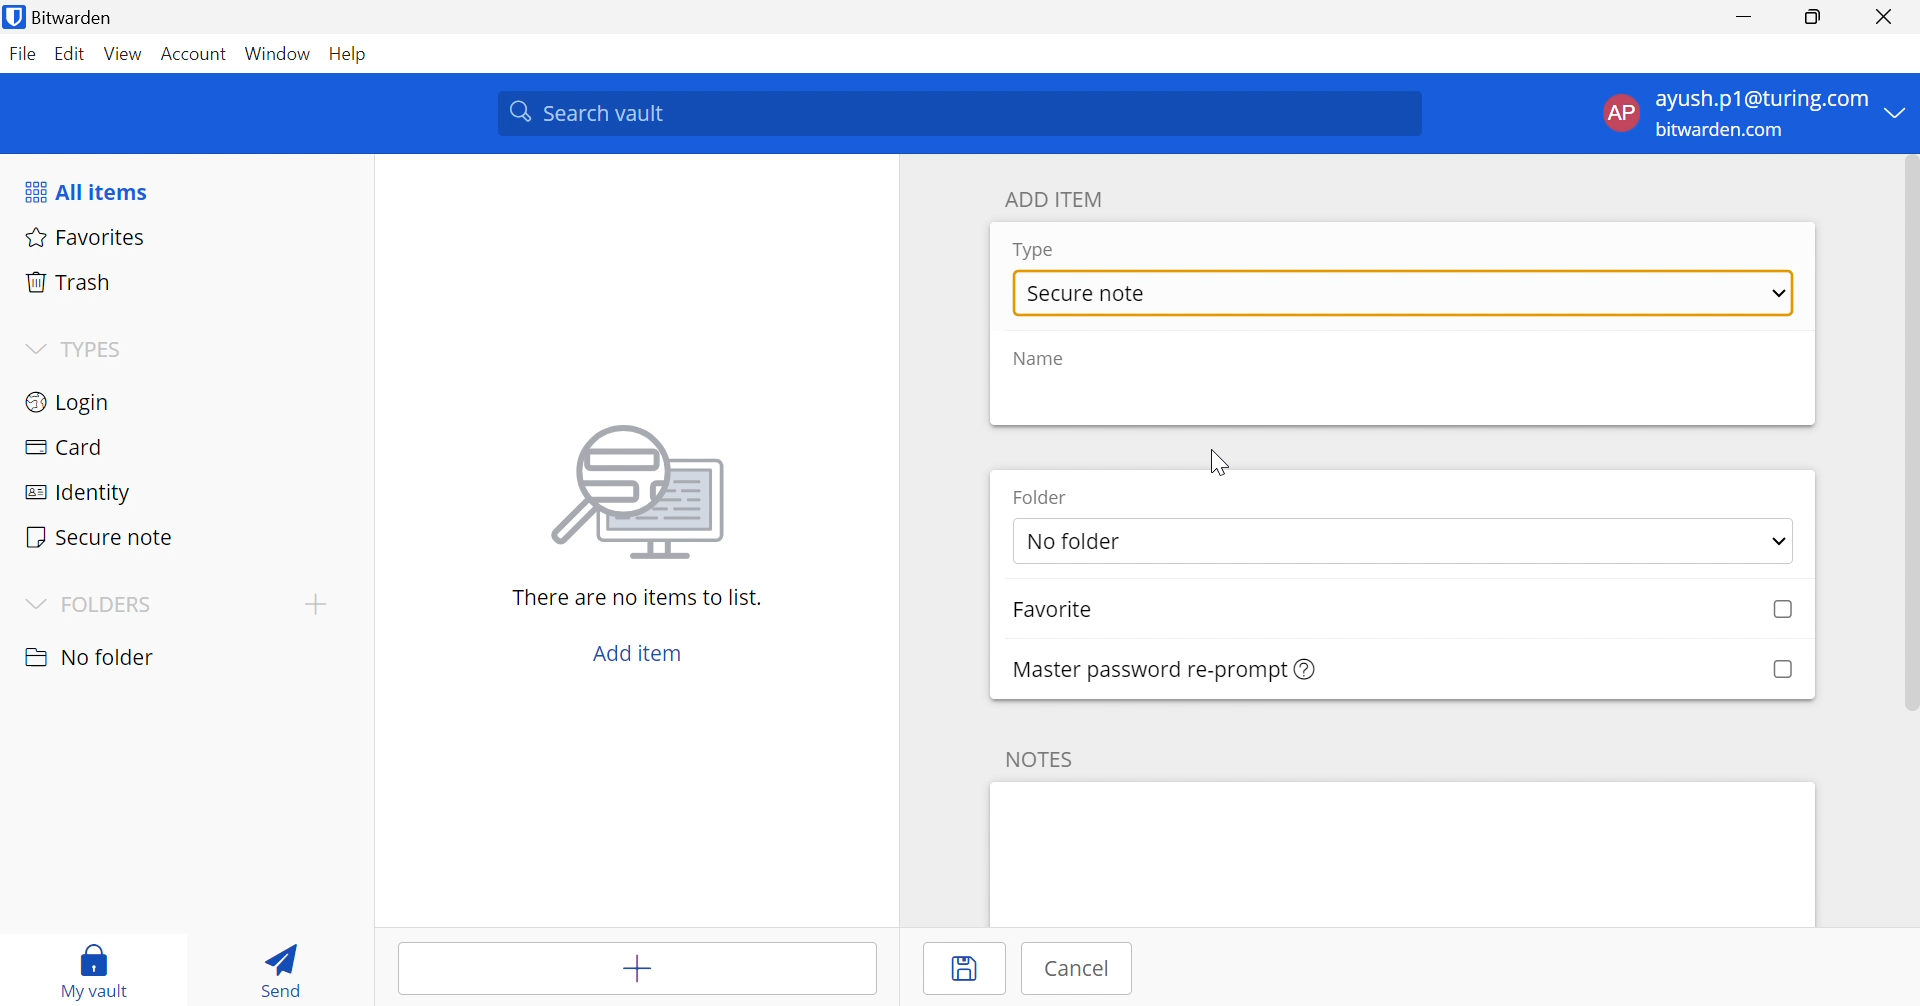 The width and height of the screenshot is (1920, 1006). I want to click on Window, so click(280, 53).